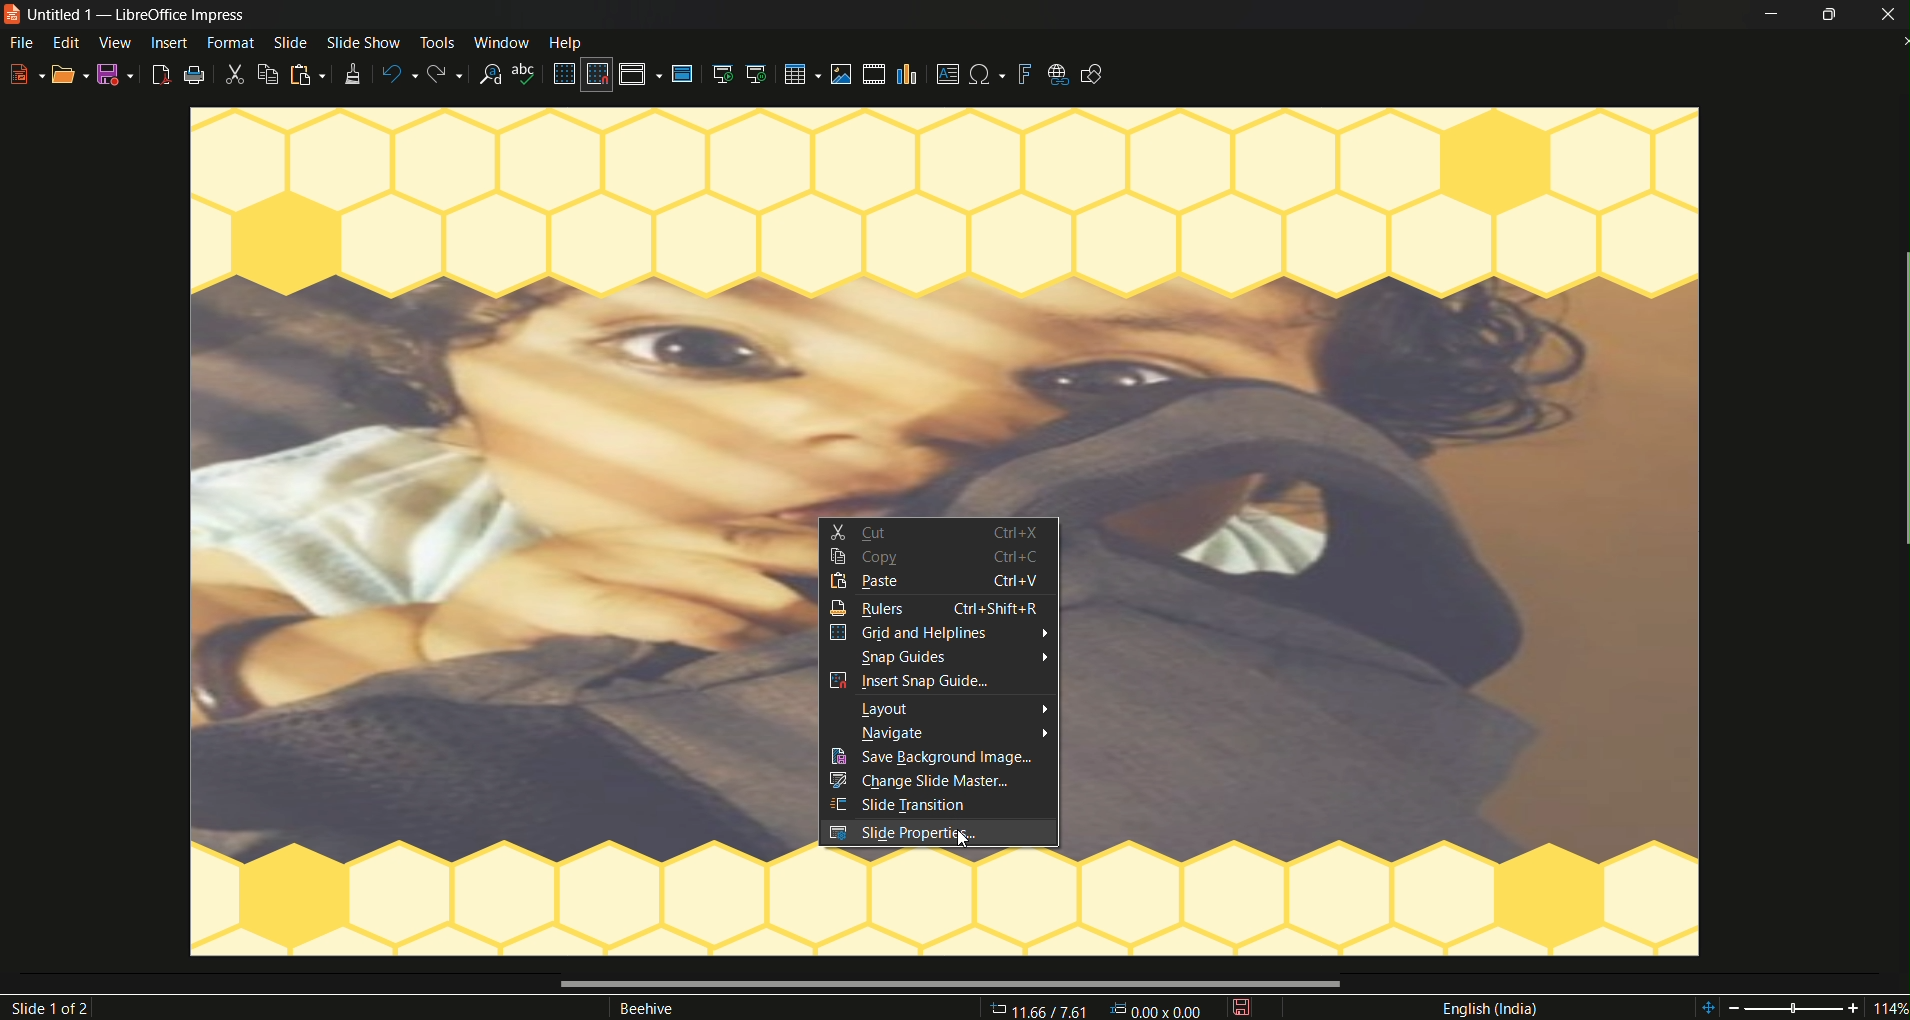 The width and height of the screenshot is (1910, 1020). Describe the element at coordinates (571, 42) in the screenshot. I see `help` at that location.